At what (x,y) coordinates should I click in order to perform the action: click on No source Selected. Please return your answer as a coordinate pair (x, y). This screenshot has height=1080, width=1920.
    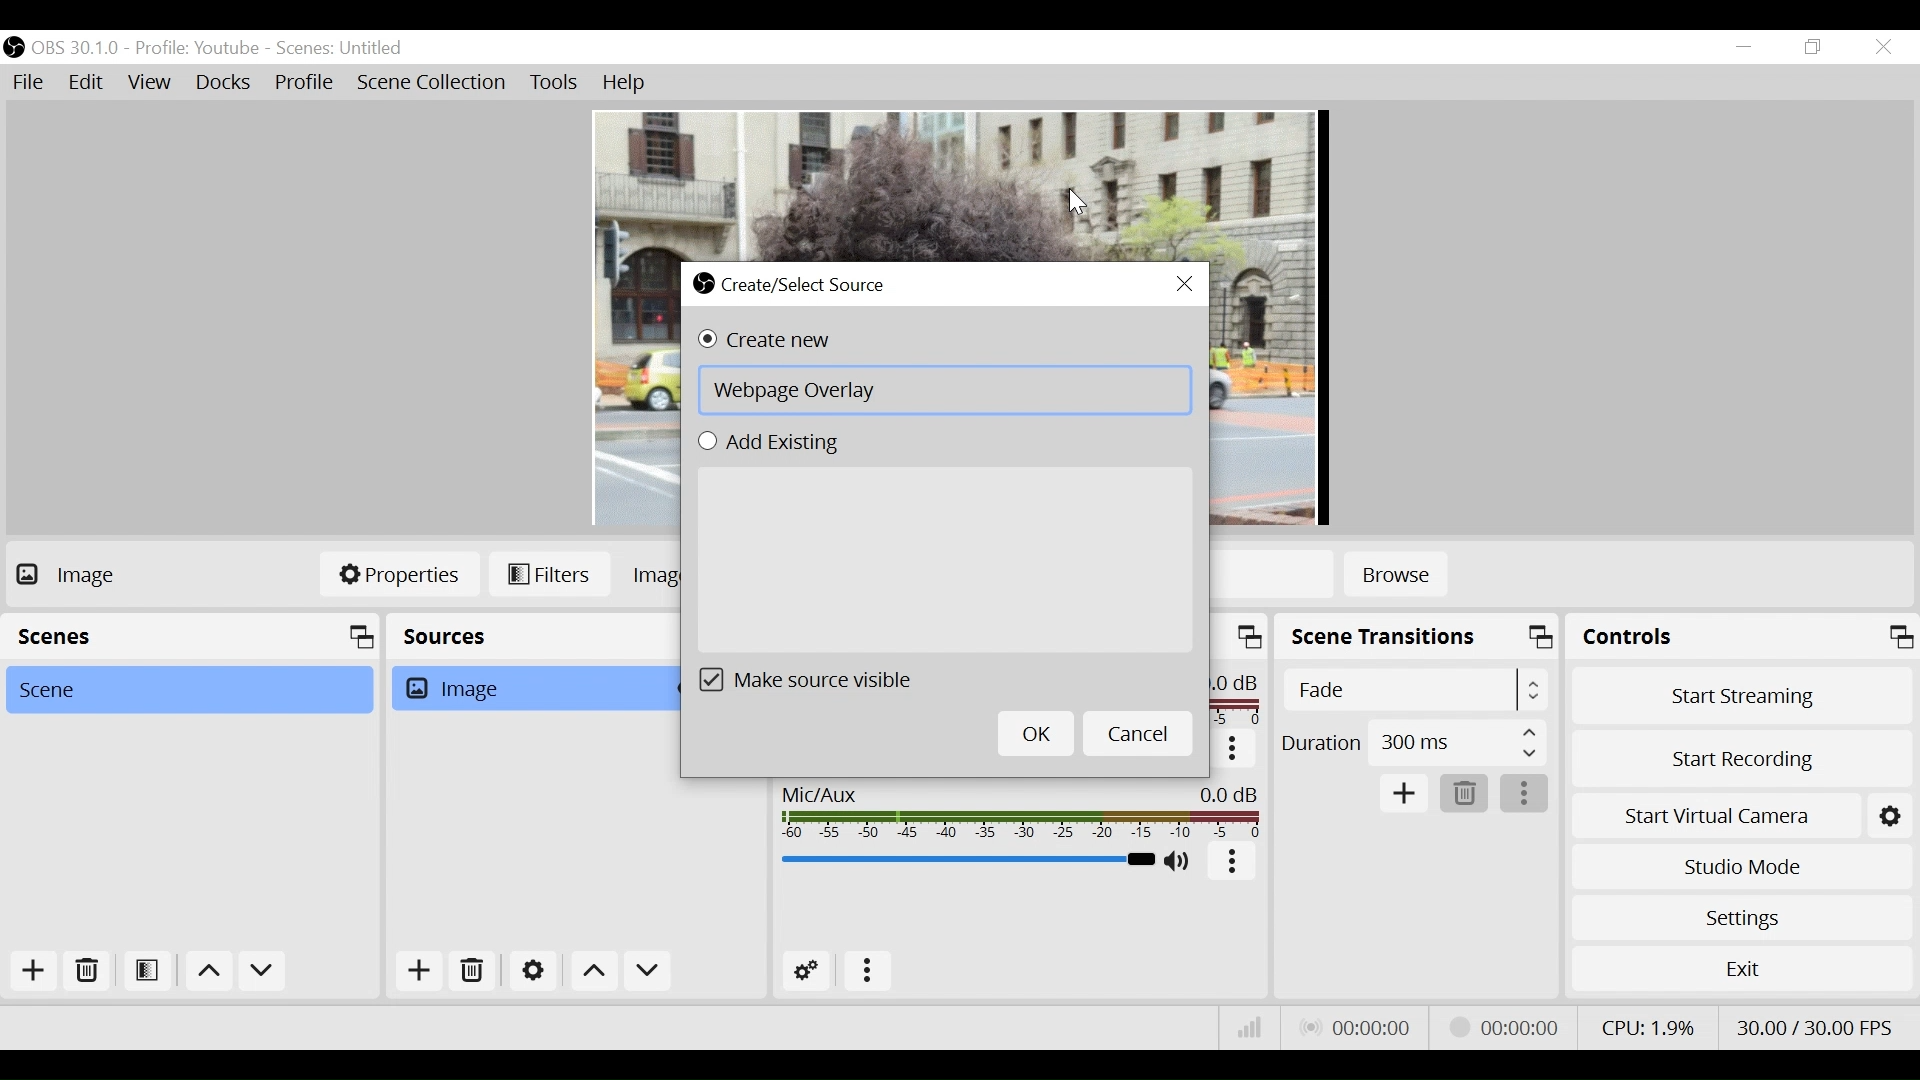
    Looking at the image, I should click on (105, 577).